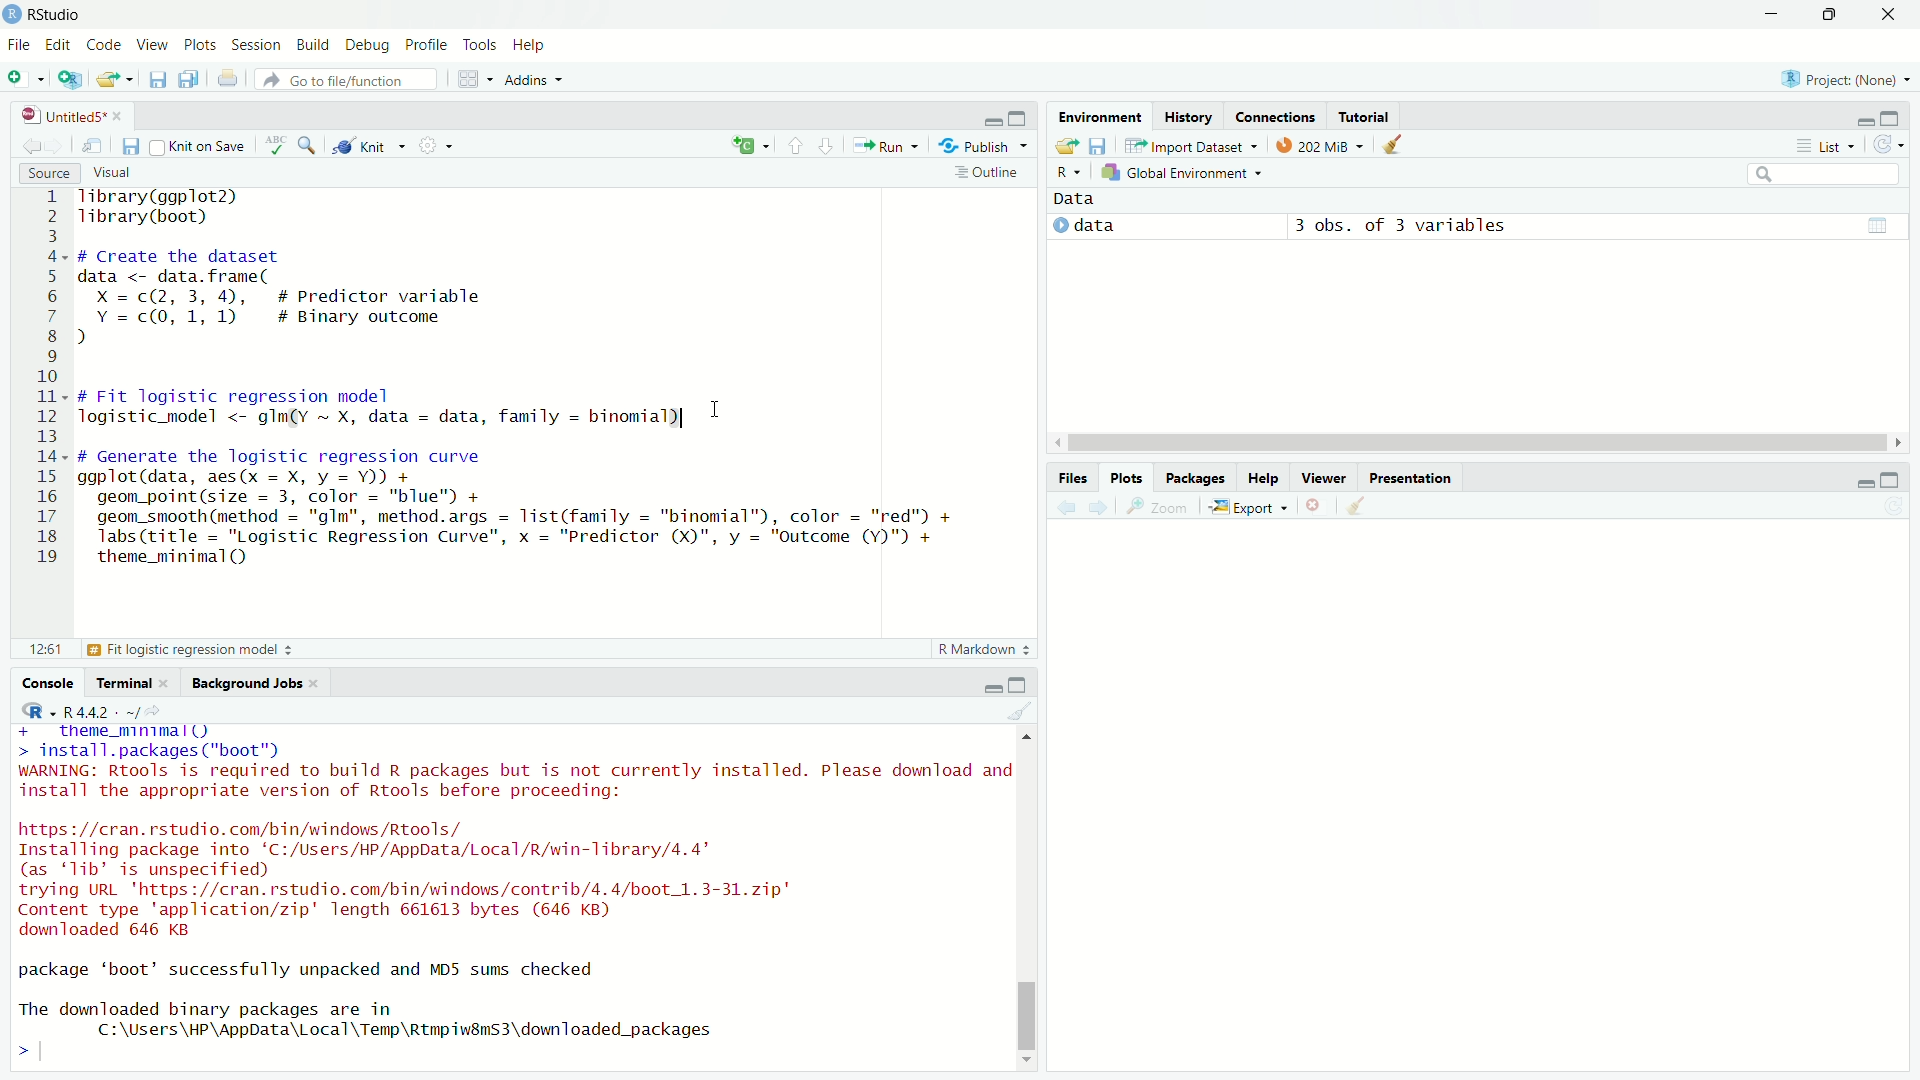 This screenshot has height=1080, width=1920. What do you see at coordinates (1020, 710) in the screenshot?
I see `Clear console` at bounding box center [1020, 710].